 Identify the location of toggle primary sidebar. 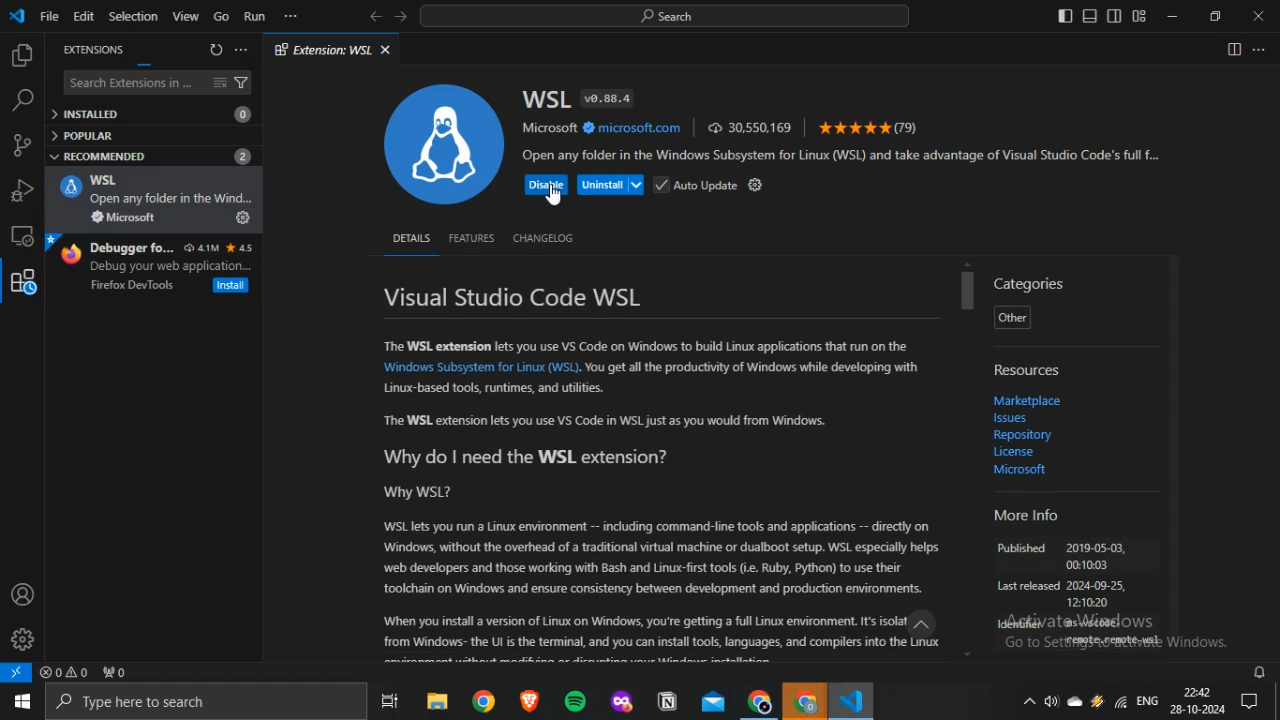
(1065, 15).